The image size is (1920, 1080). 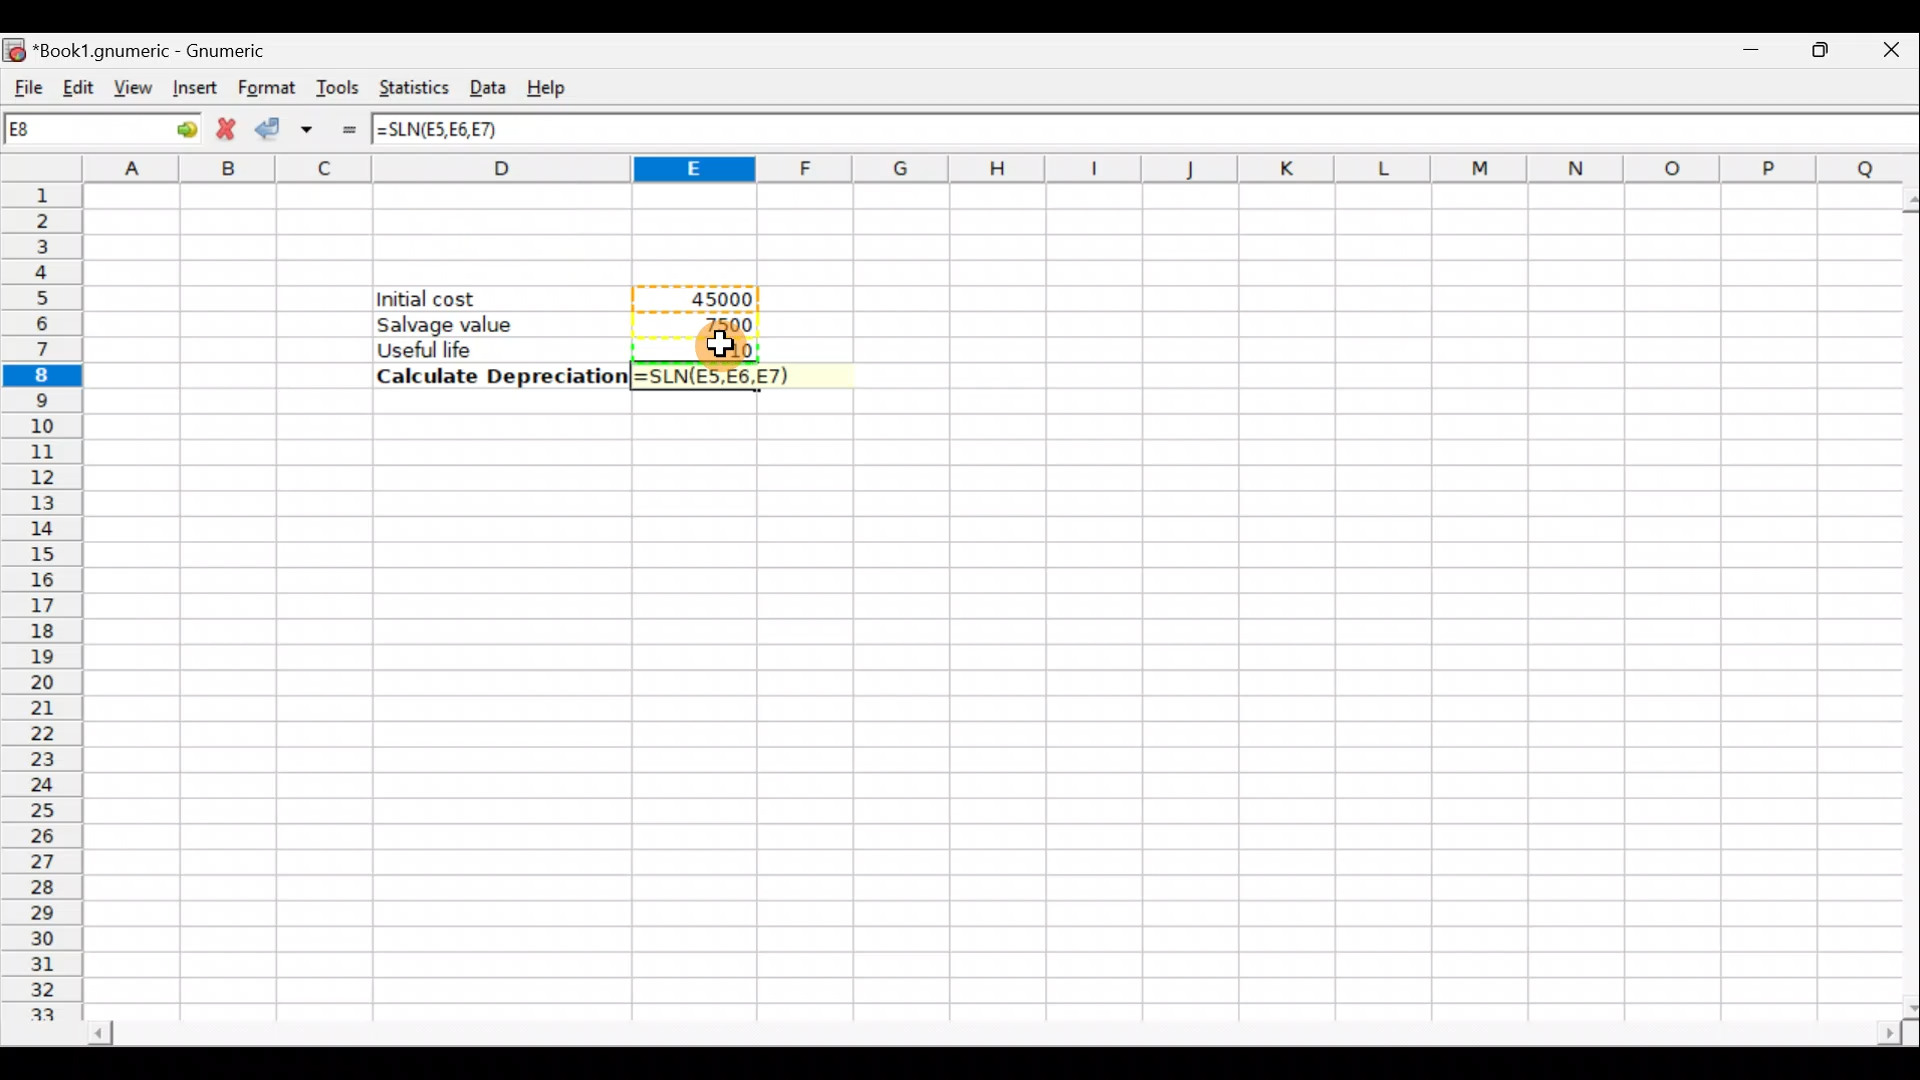 I want to click on File, so click(x=25, y=80).